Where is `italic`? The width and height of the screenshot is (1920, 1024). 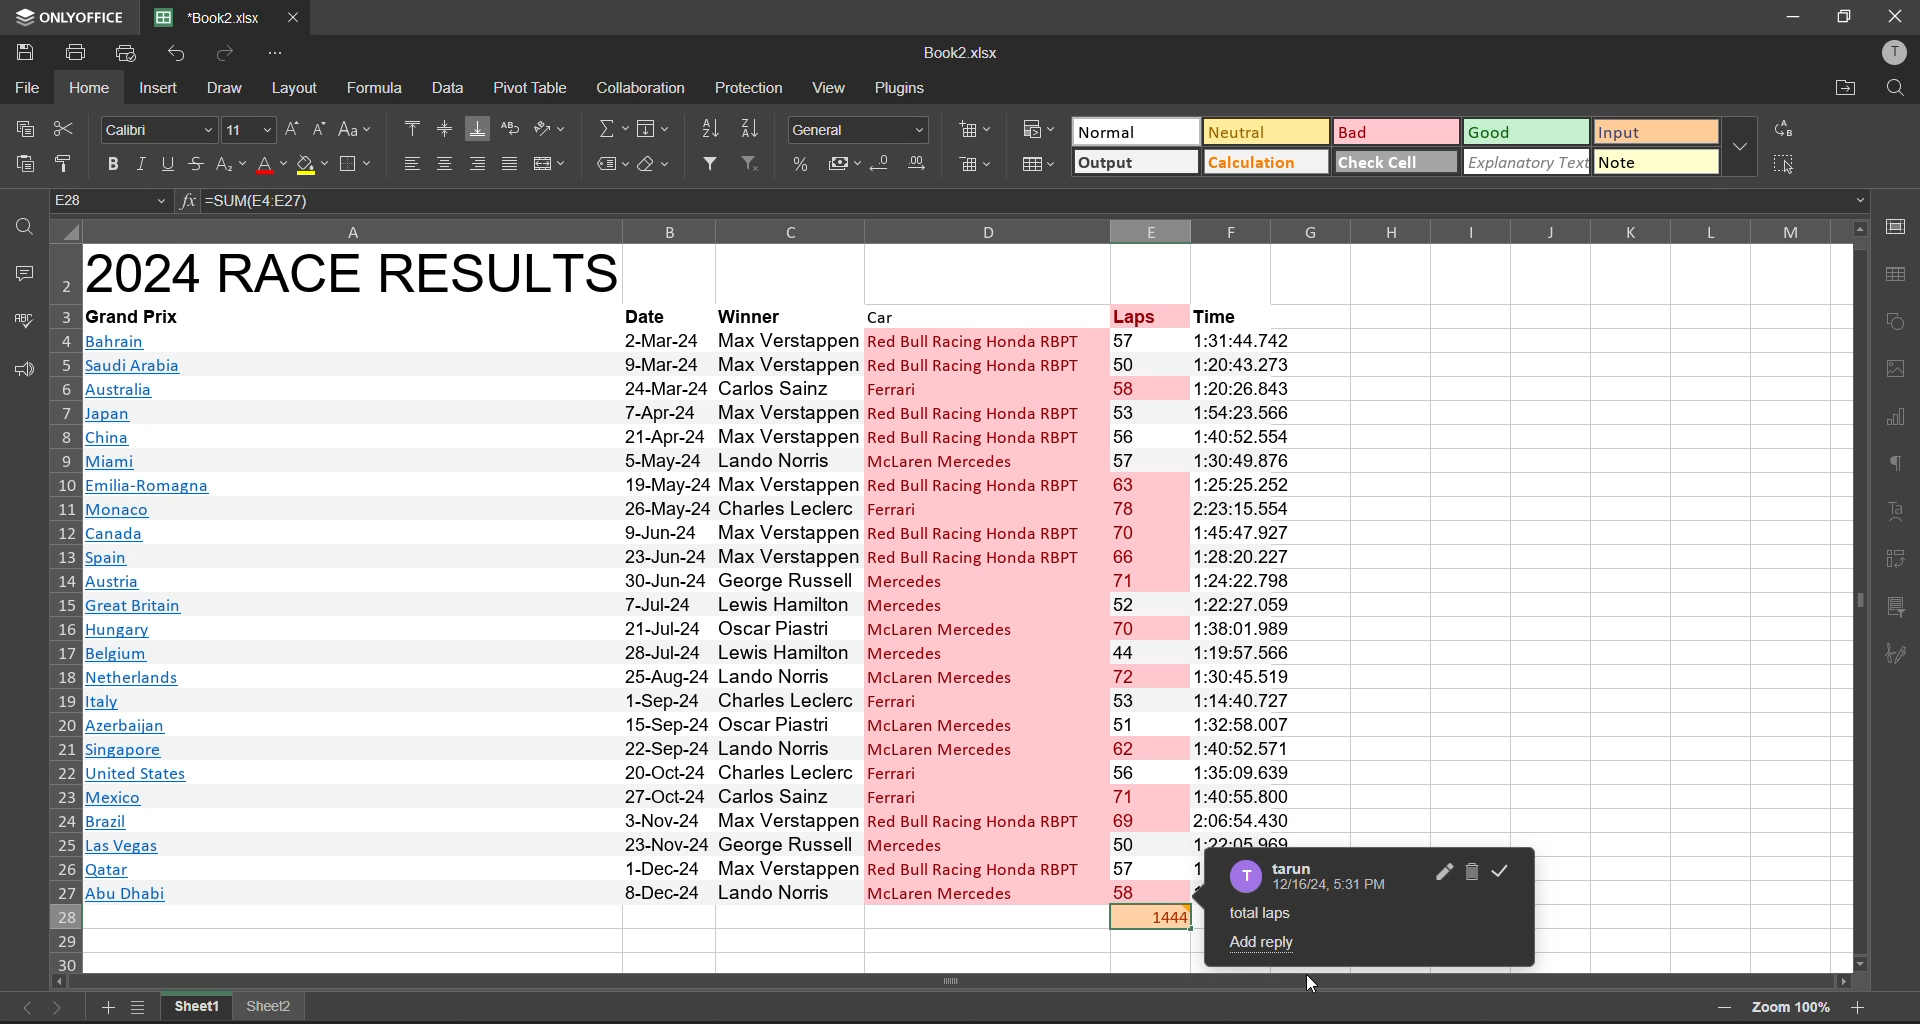 italic is located at coordinates (143, 162).